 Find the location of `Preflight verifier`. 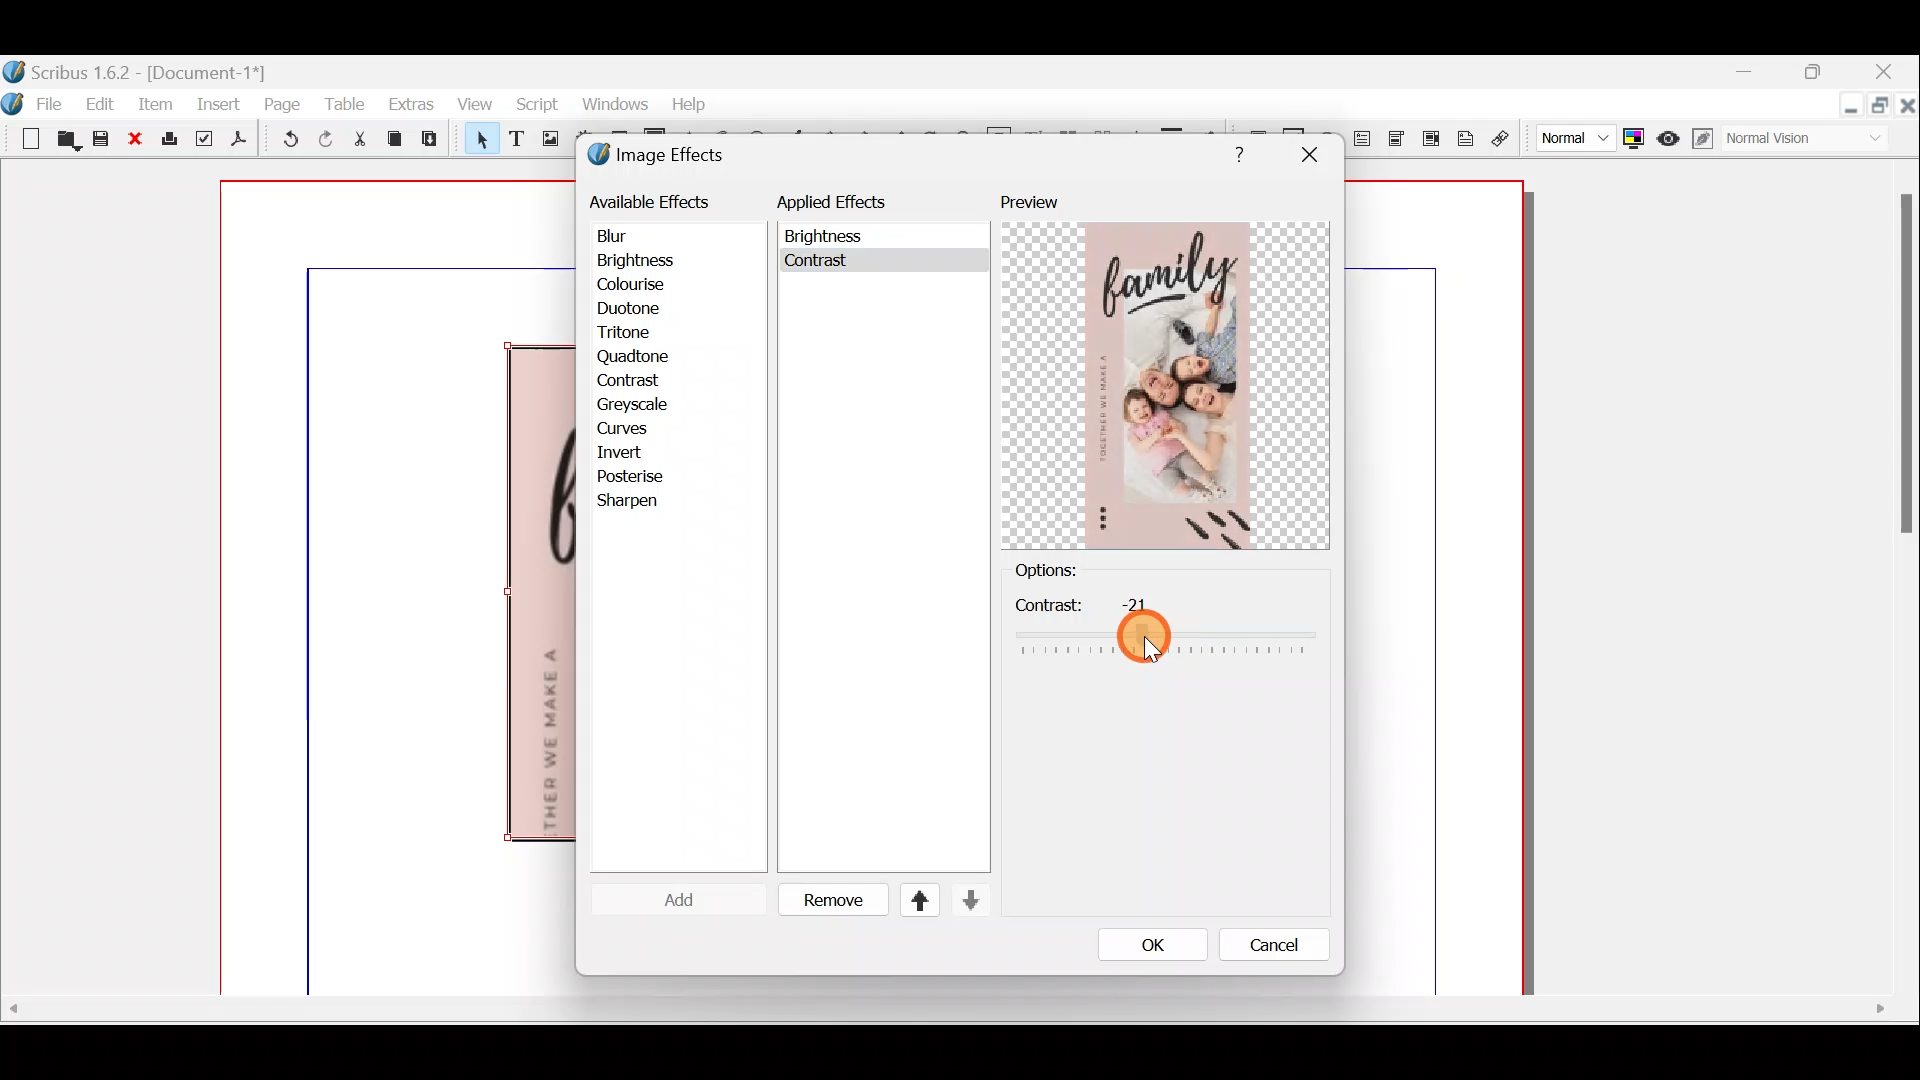

Preflight verifier is located at coordinates (204, 142).